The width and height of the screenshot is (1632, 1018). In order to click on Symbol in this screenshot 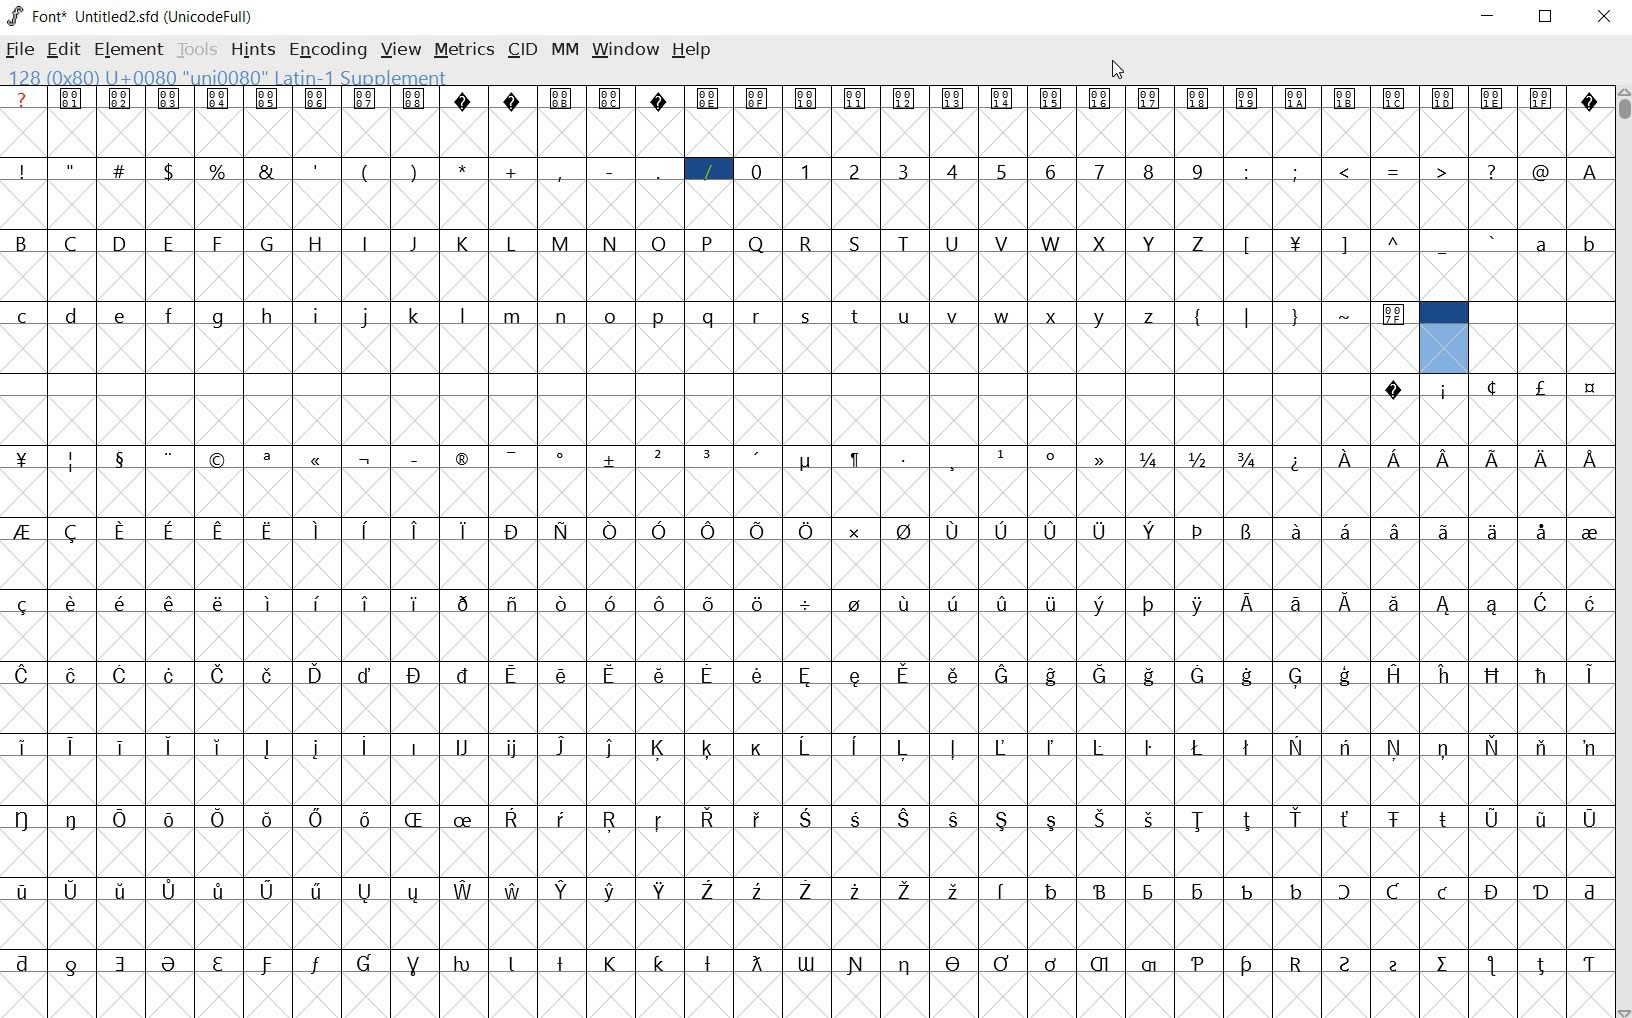, I will do `click(1102, 673)`.